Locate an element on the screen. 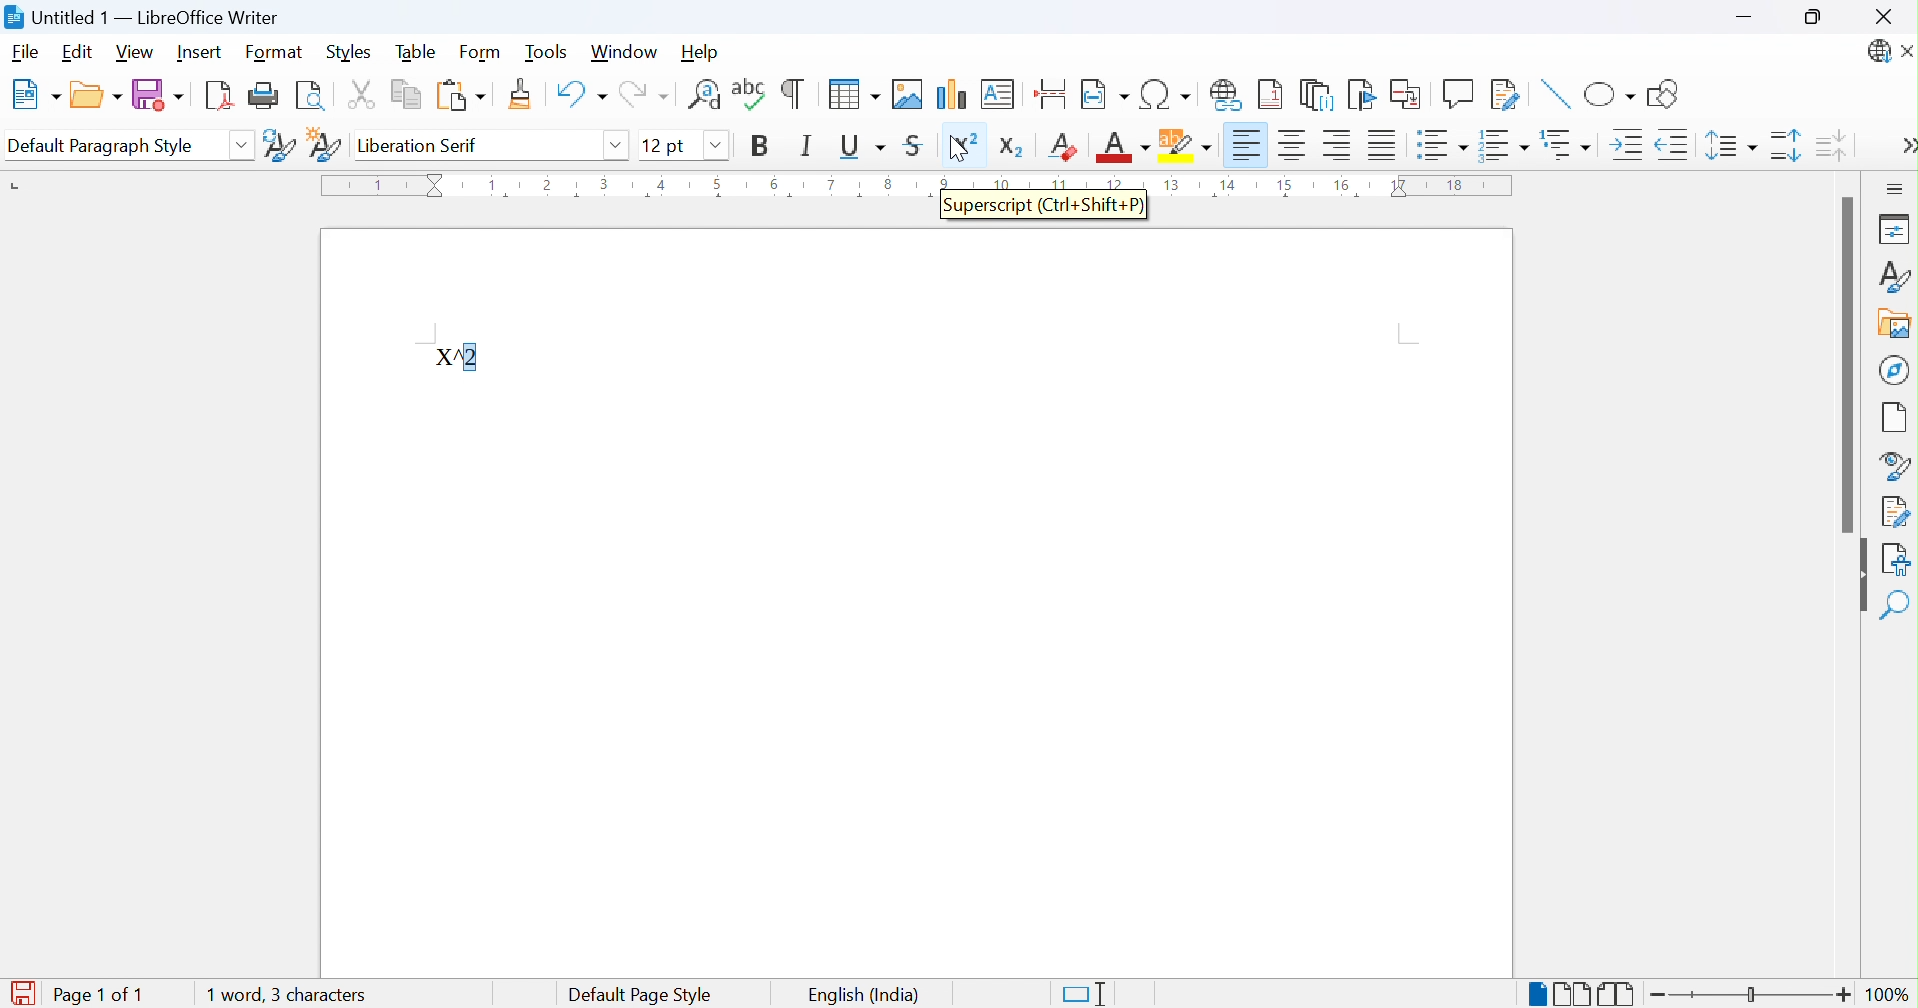 The image size is (1918, 1008). File is located at coordinates (24, 53).